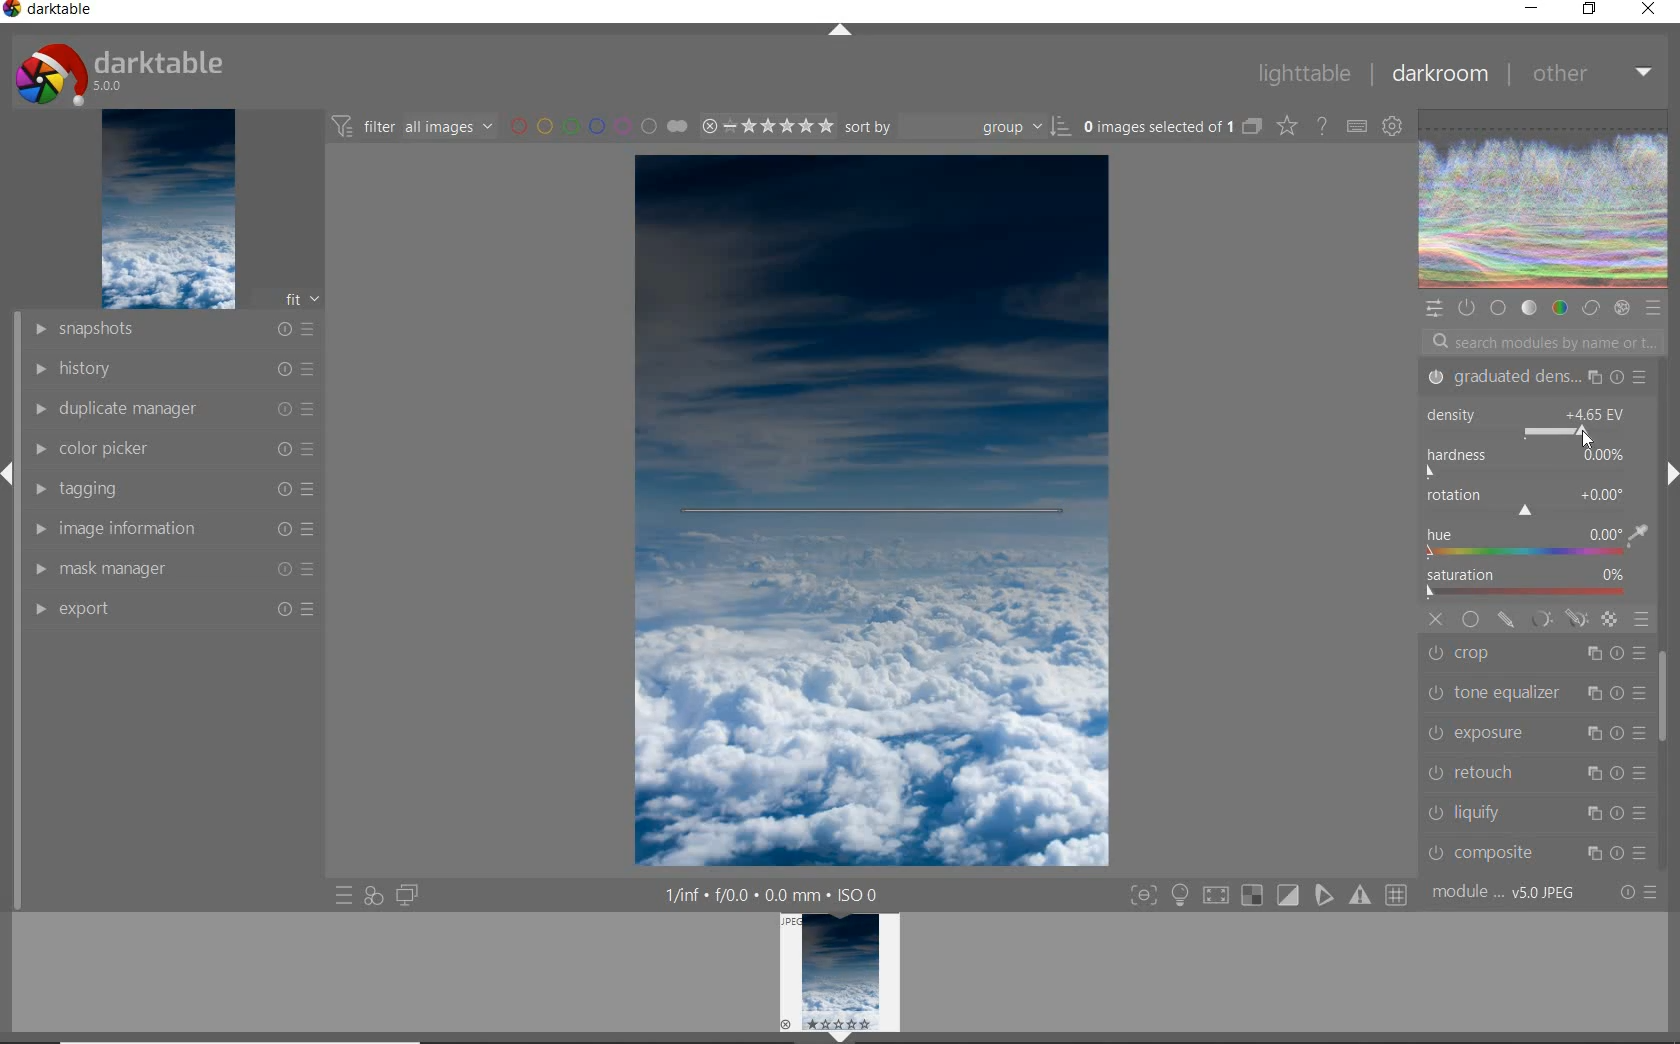 The height and width of the screenshot is (1044, 1680). I want to click on hardness, so click(1530, 464).